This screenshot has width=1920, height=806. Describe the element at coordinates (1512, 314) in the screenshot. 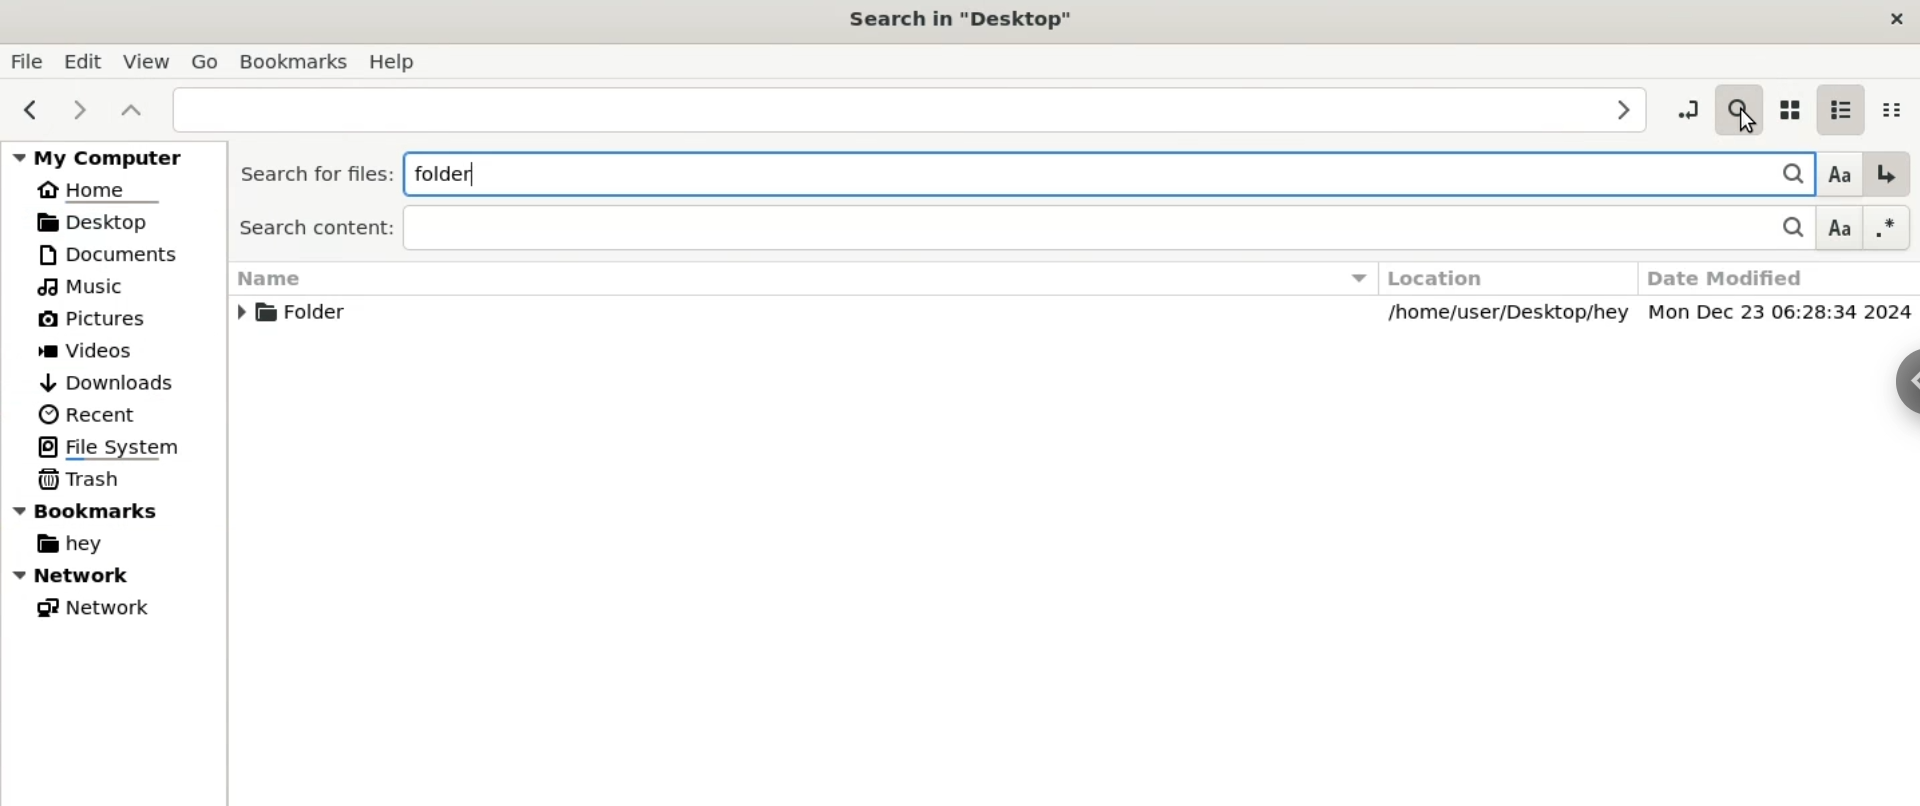

I see `/home/user/Desktop/hey` at that location.